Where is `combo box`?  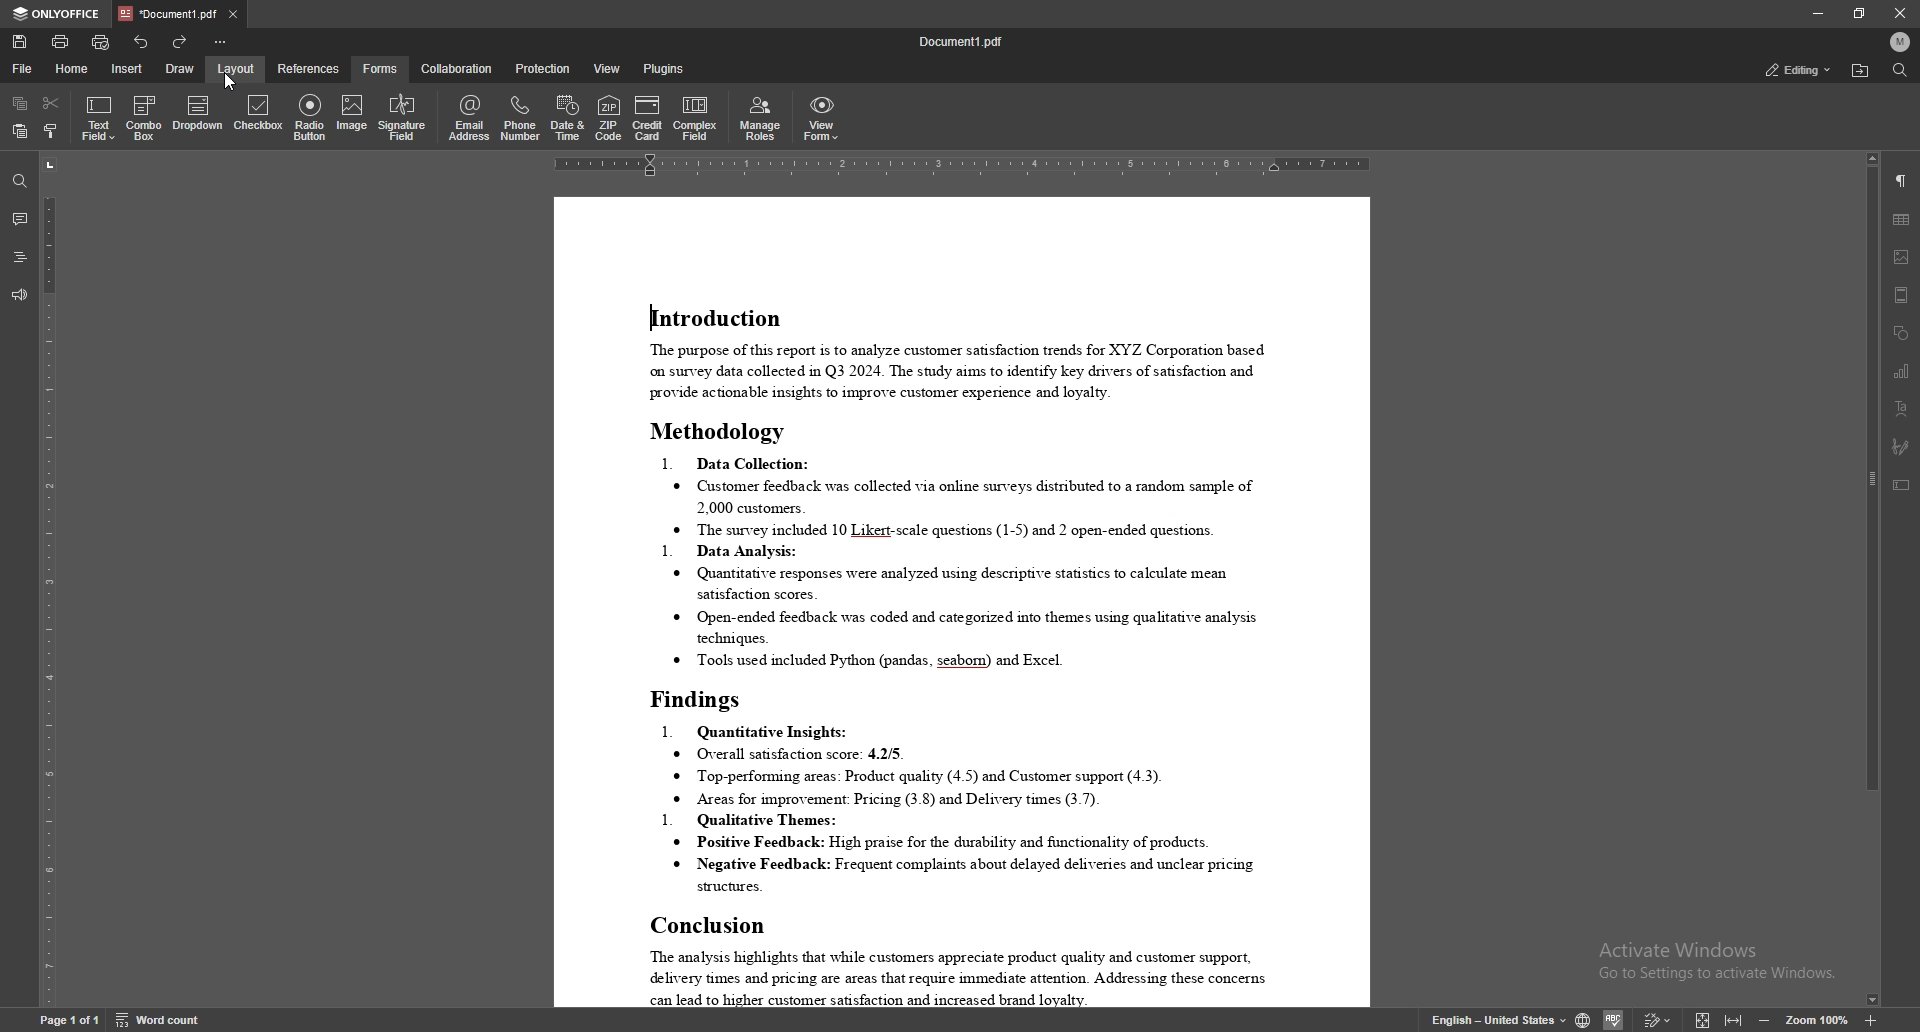 combo box is located at coordinates (145, 118).